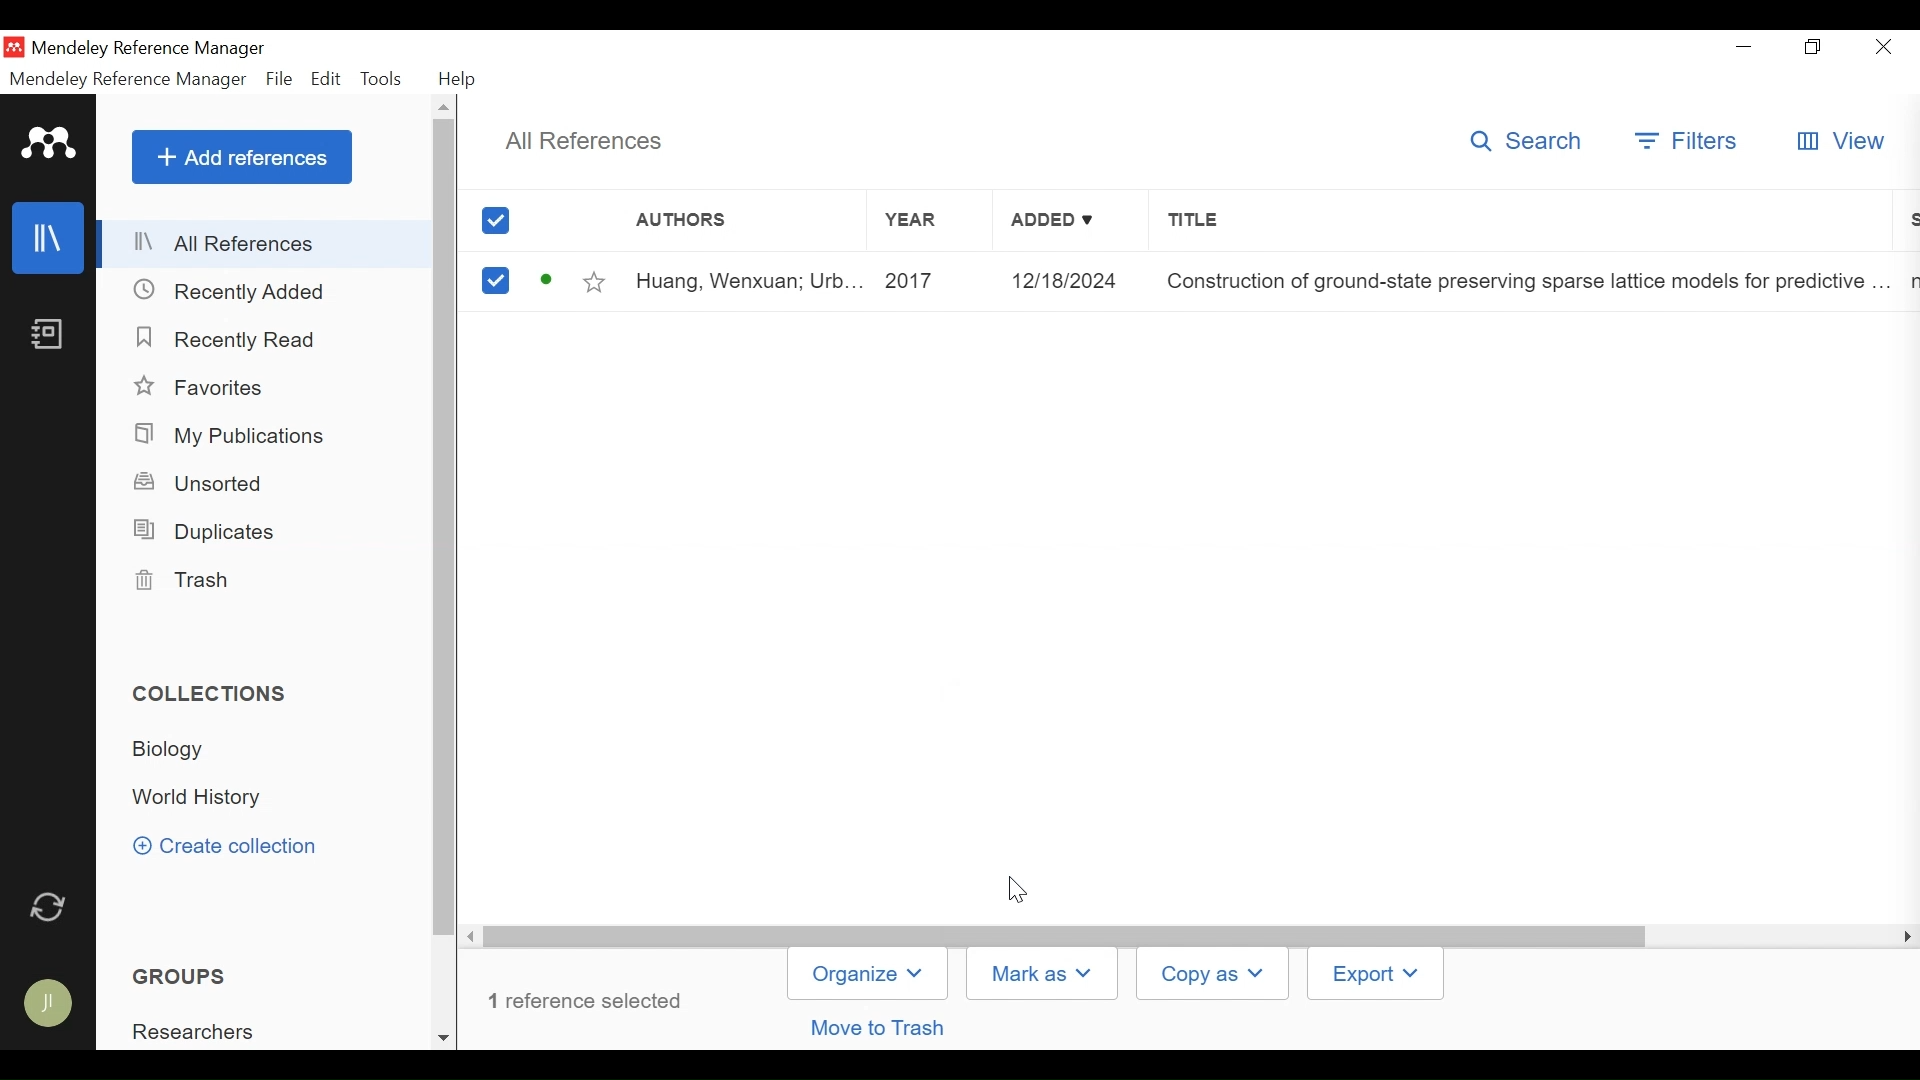 The image size is (1920, 1080). I want to click on My Publications, so click(235, 437).